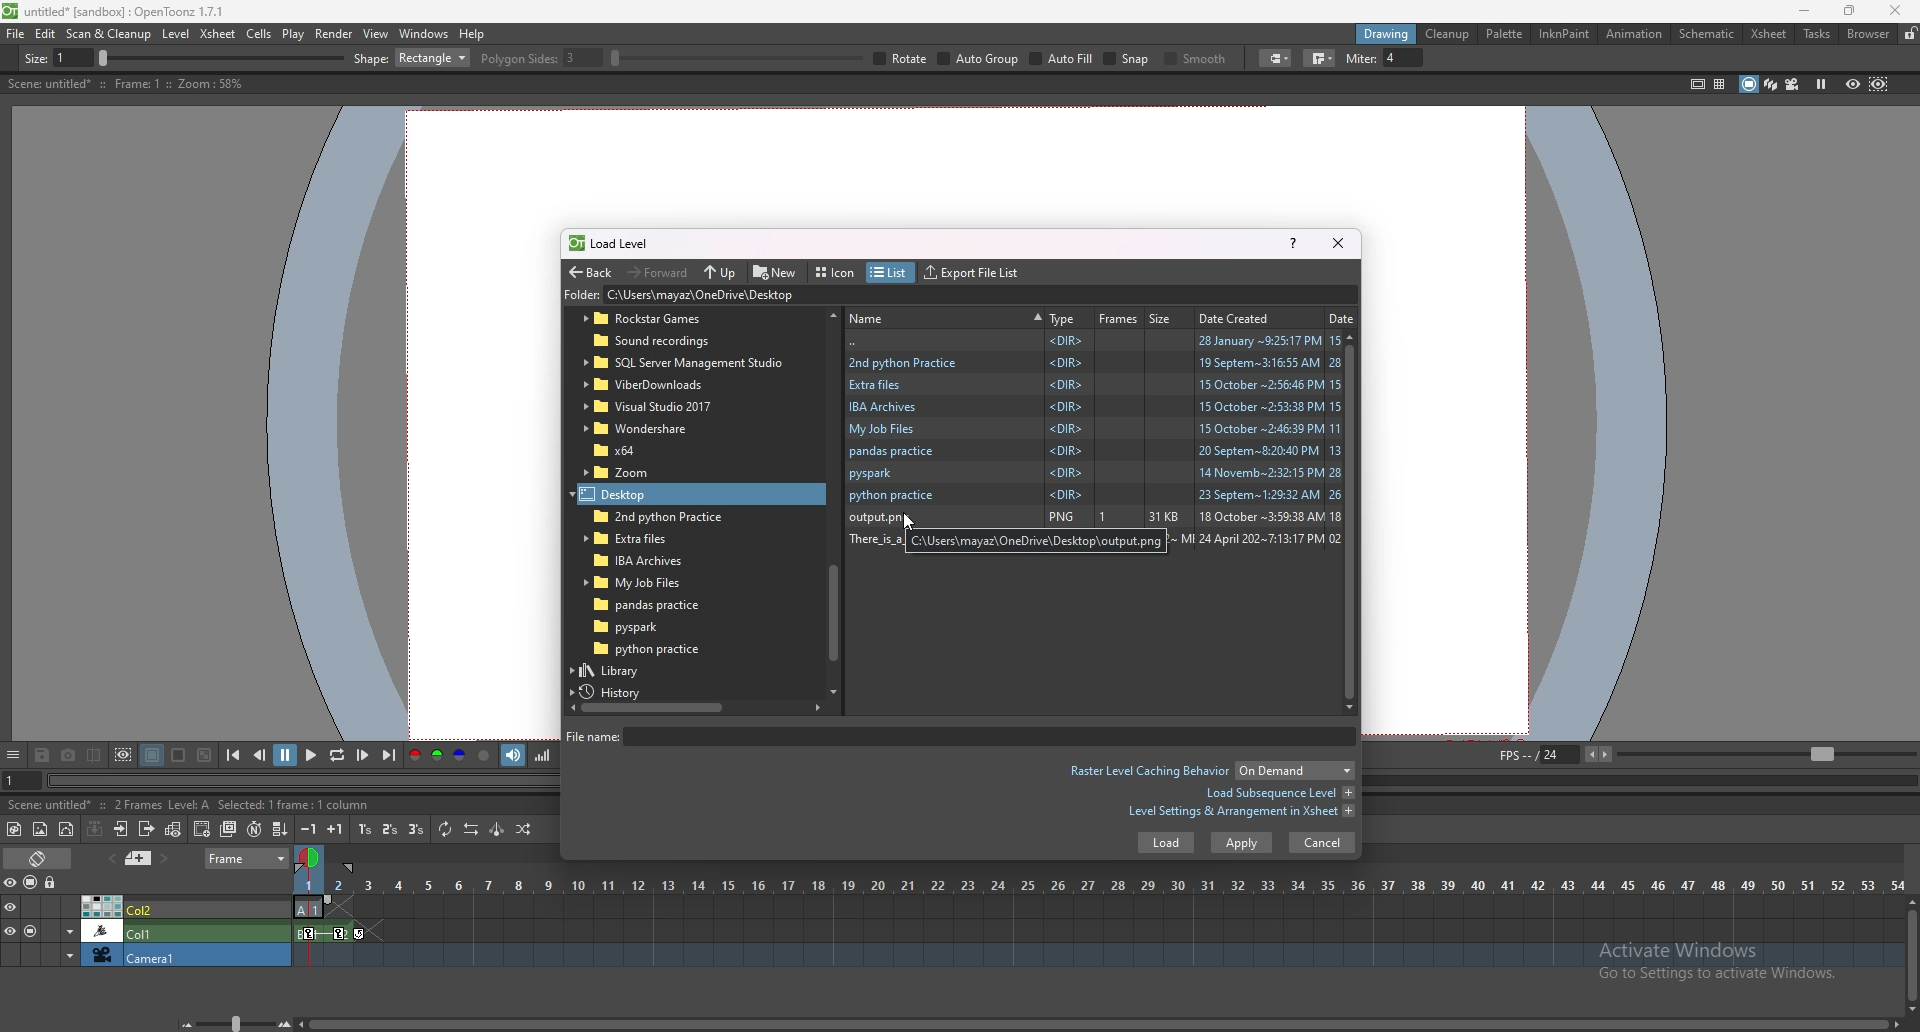 The width and height of the screenshot is (1920, 1032). What do you see at coordinates (907, 522) in the screenshot?
I see `cursor` at bounding box center [907, 522].